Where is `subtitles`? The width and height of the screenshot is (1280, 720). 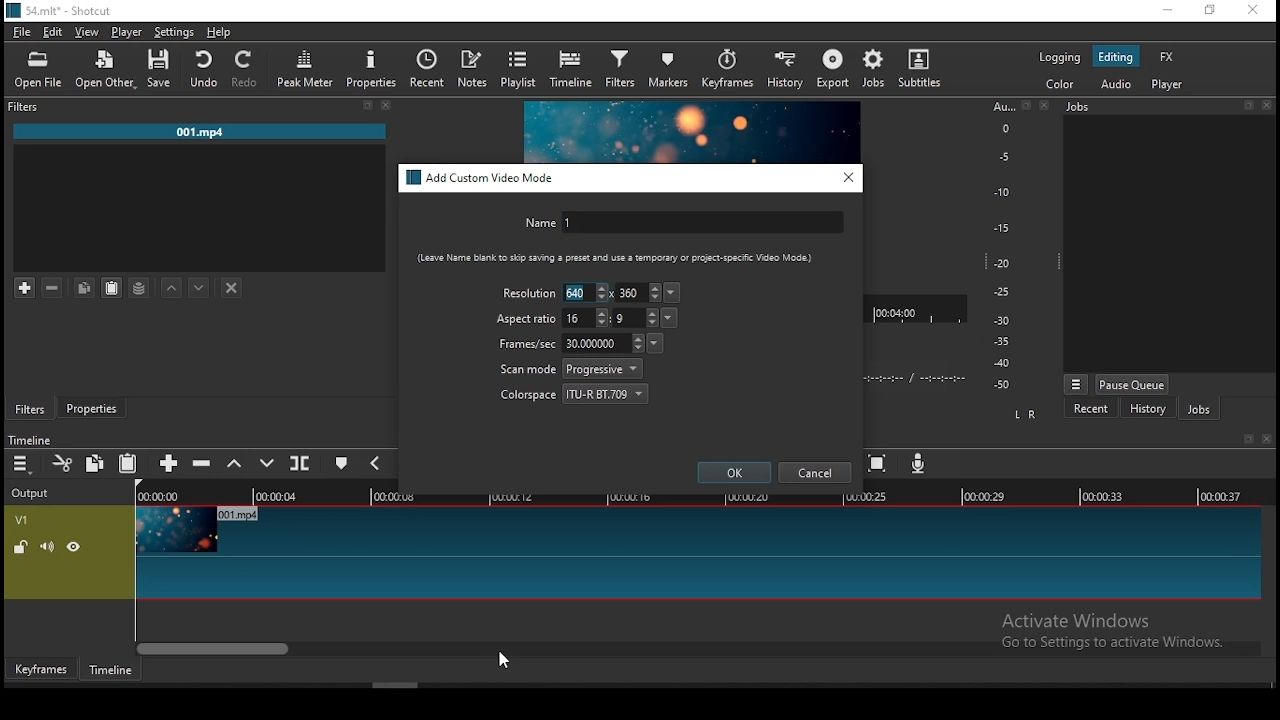 subtitles is located at coordinates (924, 70).